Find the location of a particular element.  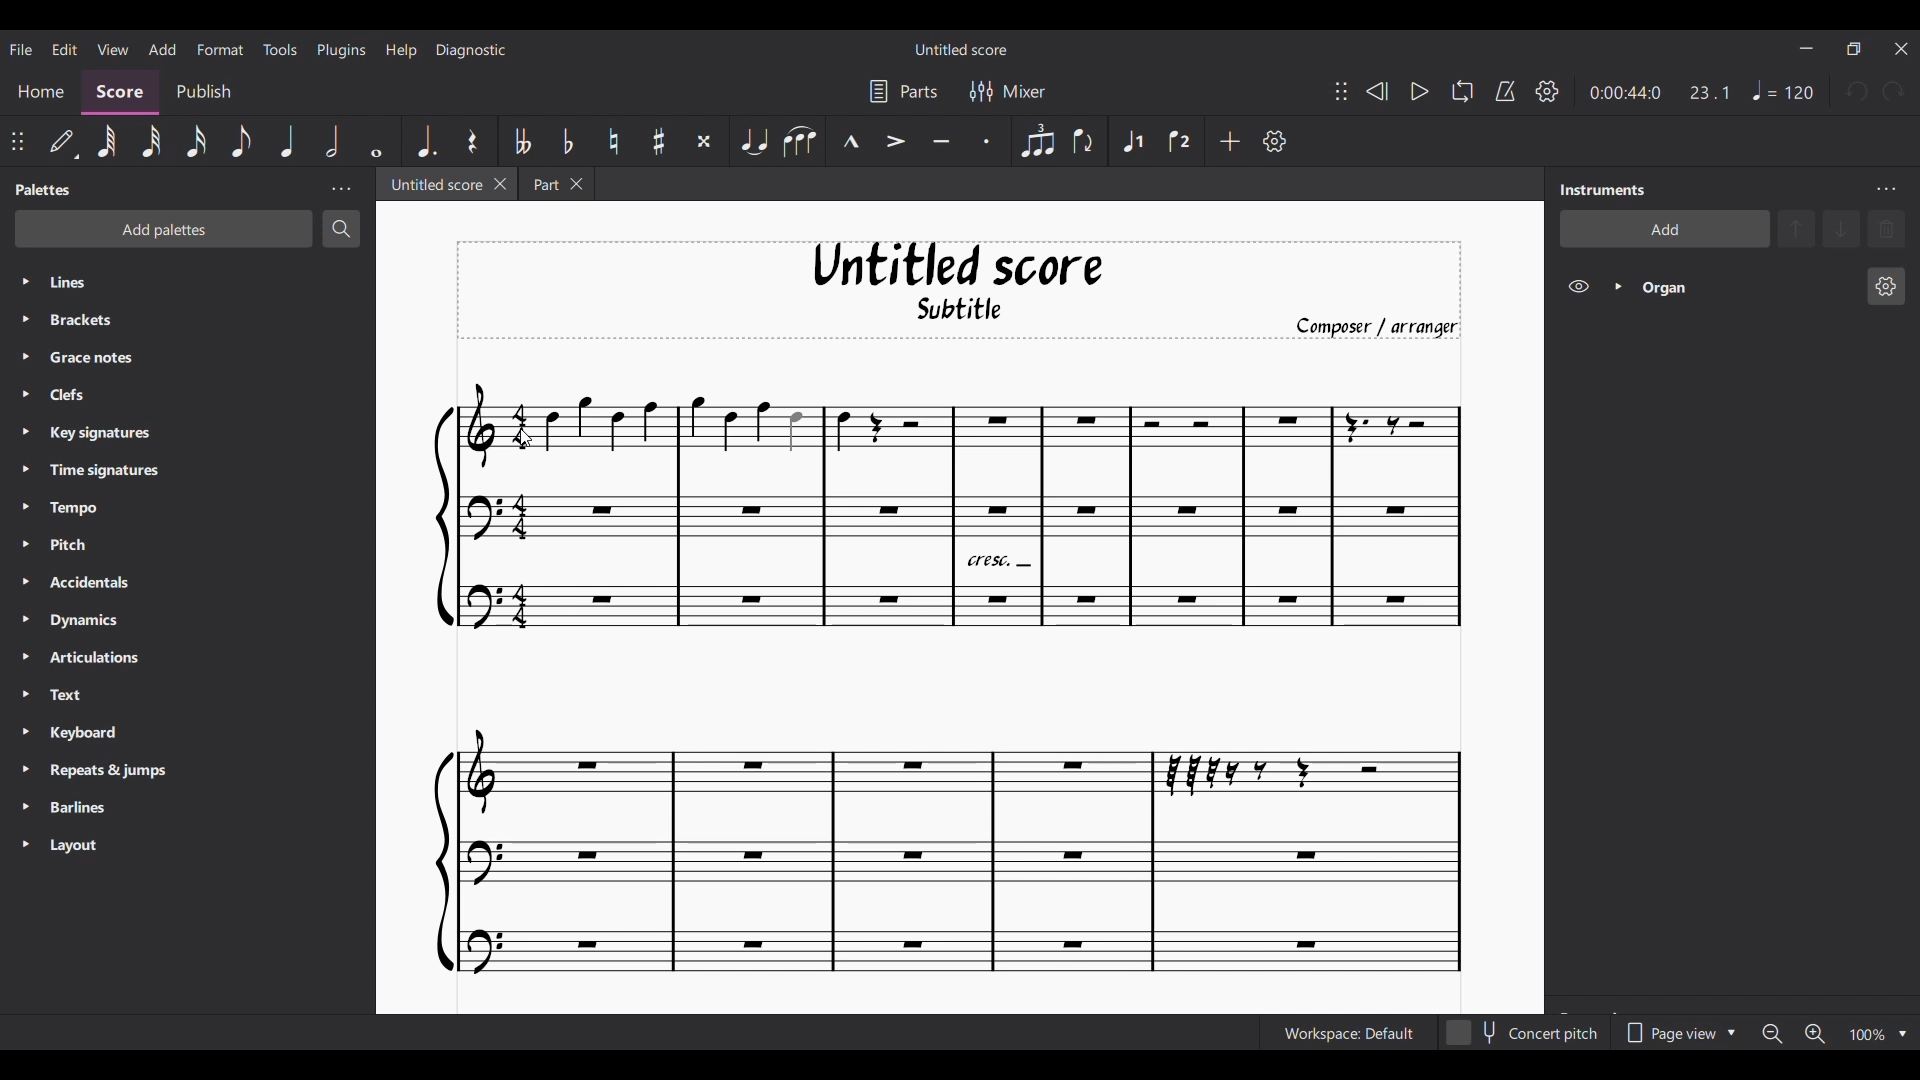

Tuplet is located at coordinates (1038, 141).